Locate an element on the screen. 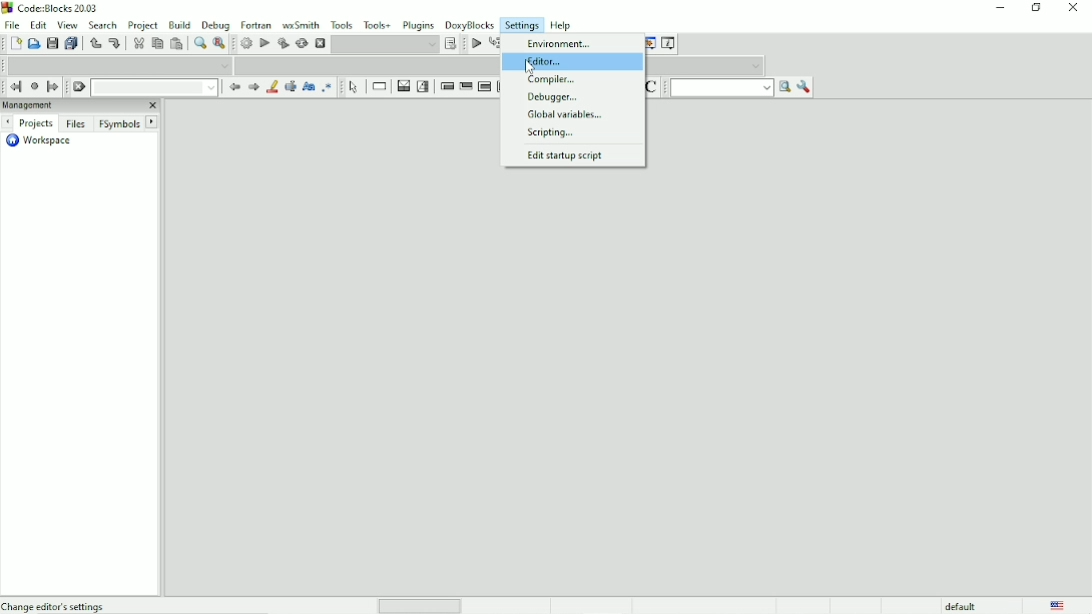  Editor is located at coordinates (573, 62).